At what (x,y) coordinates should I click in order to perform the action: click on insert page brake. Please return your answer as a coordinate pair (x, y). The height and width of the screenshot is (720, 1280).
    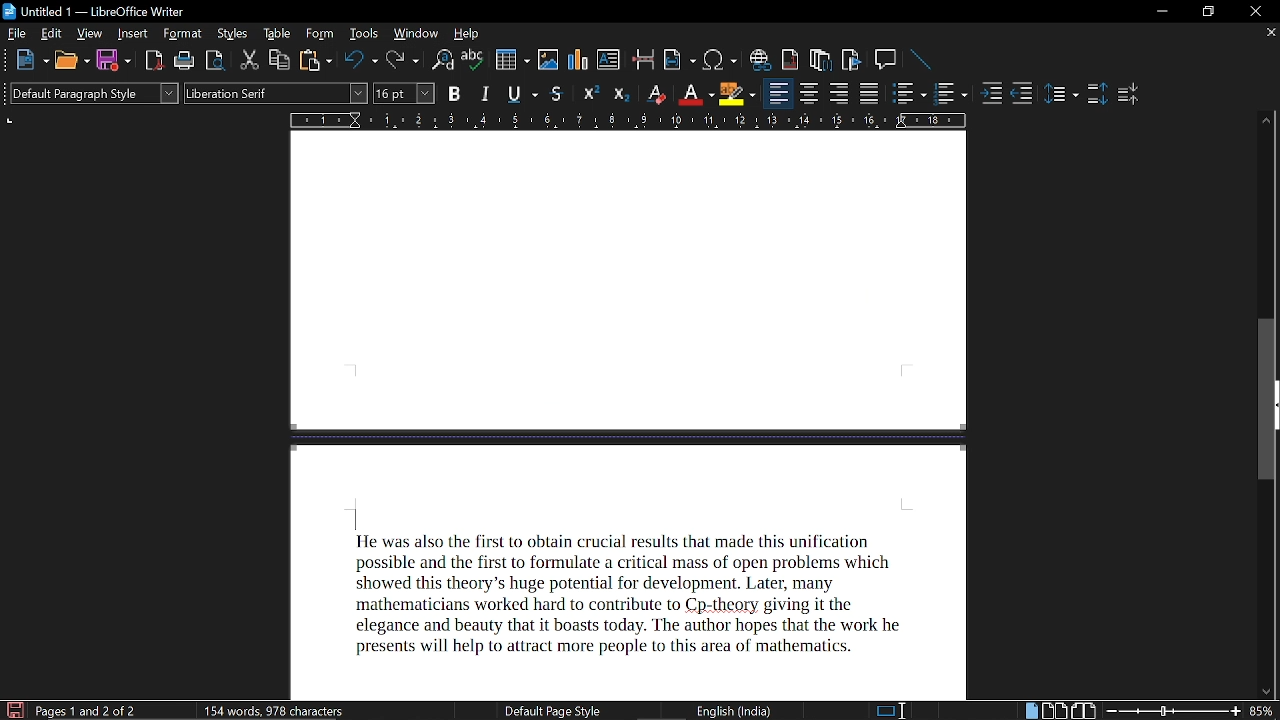
    Looking at the image, I should click on (644, 61).